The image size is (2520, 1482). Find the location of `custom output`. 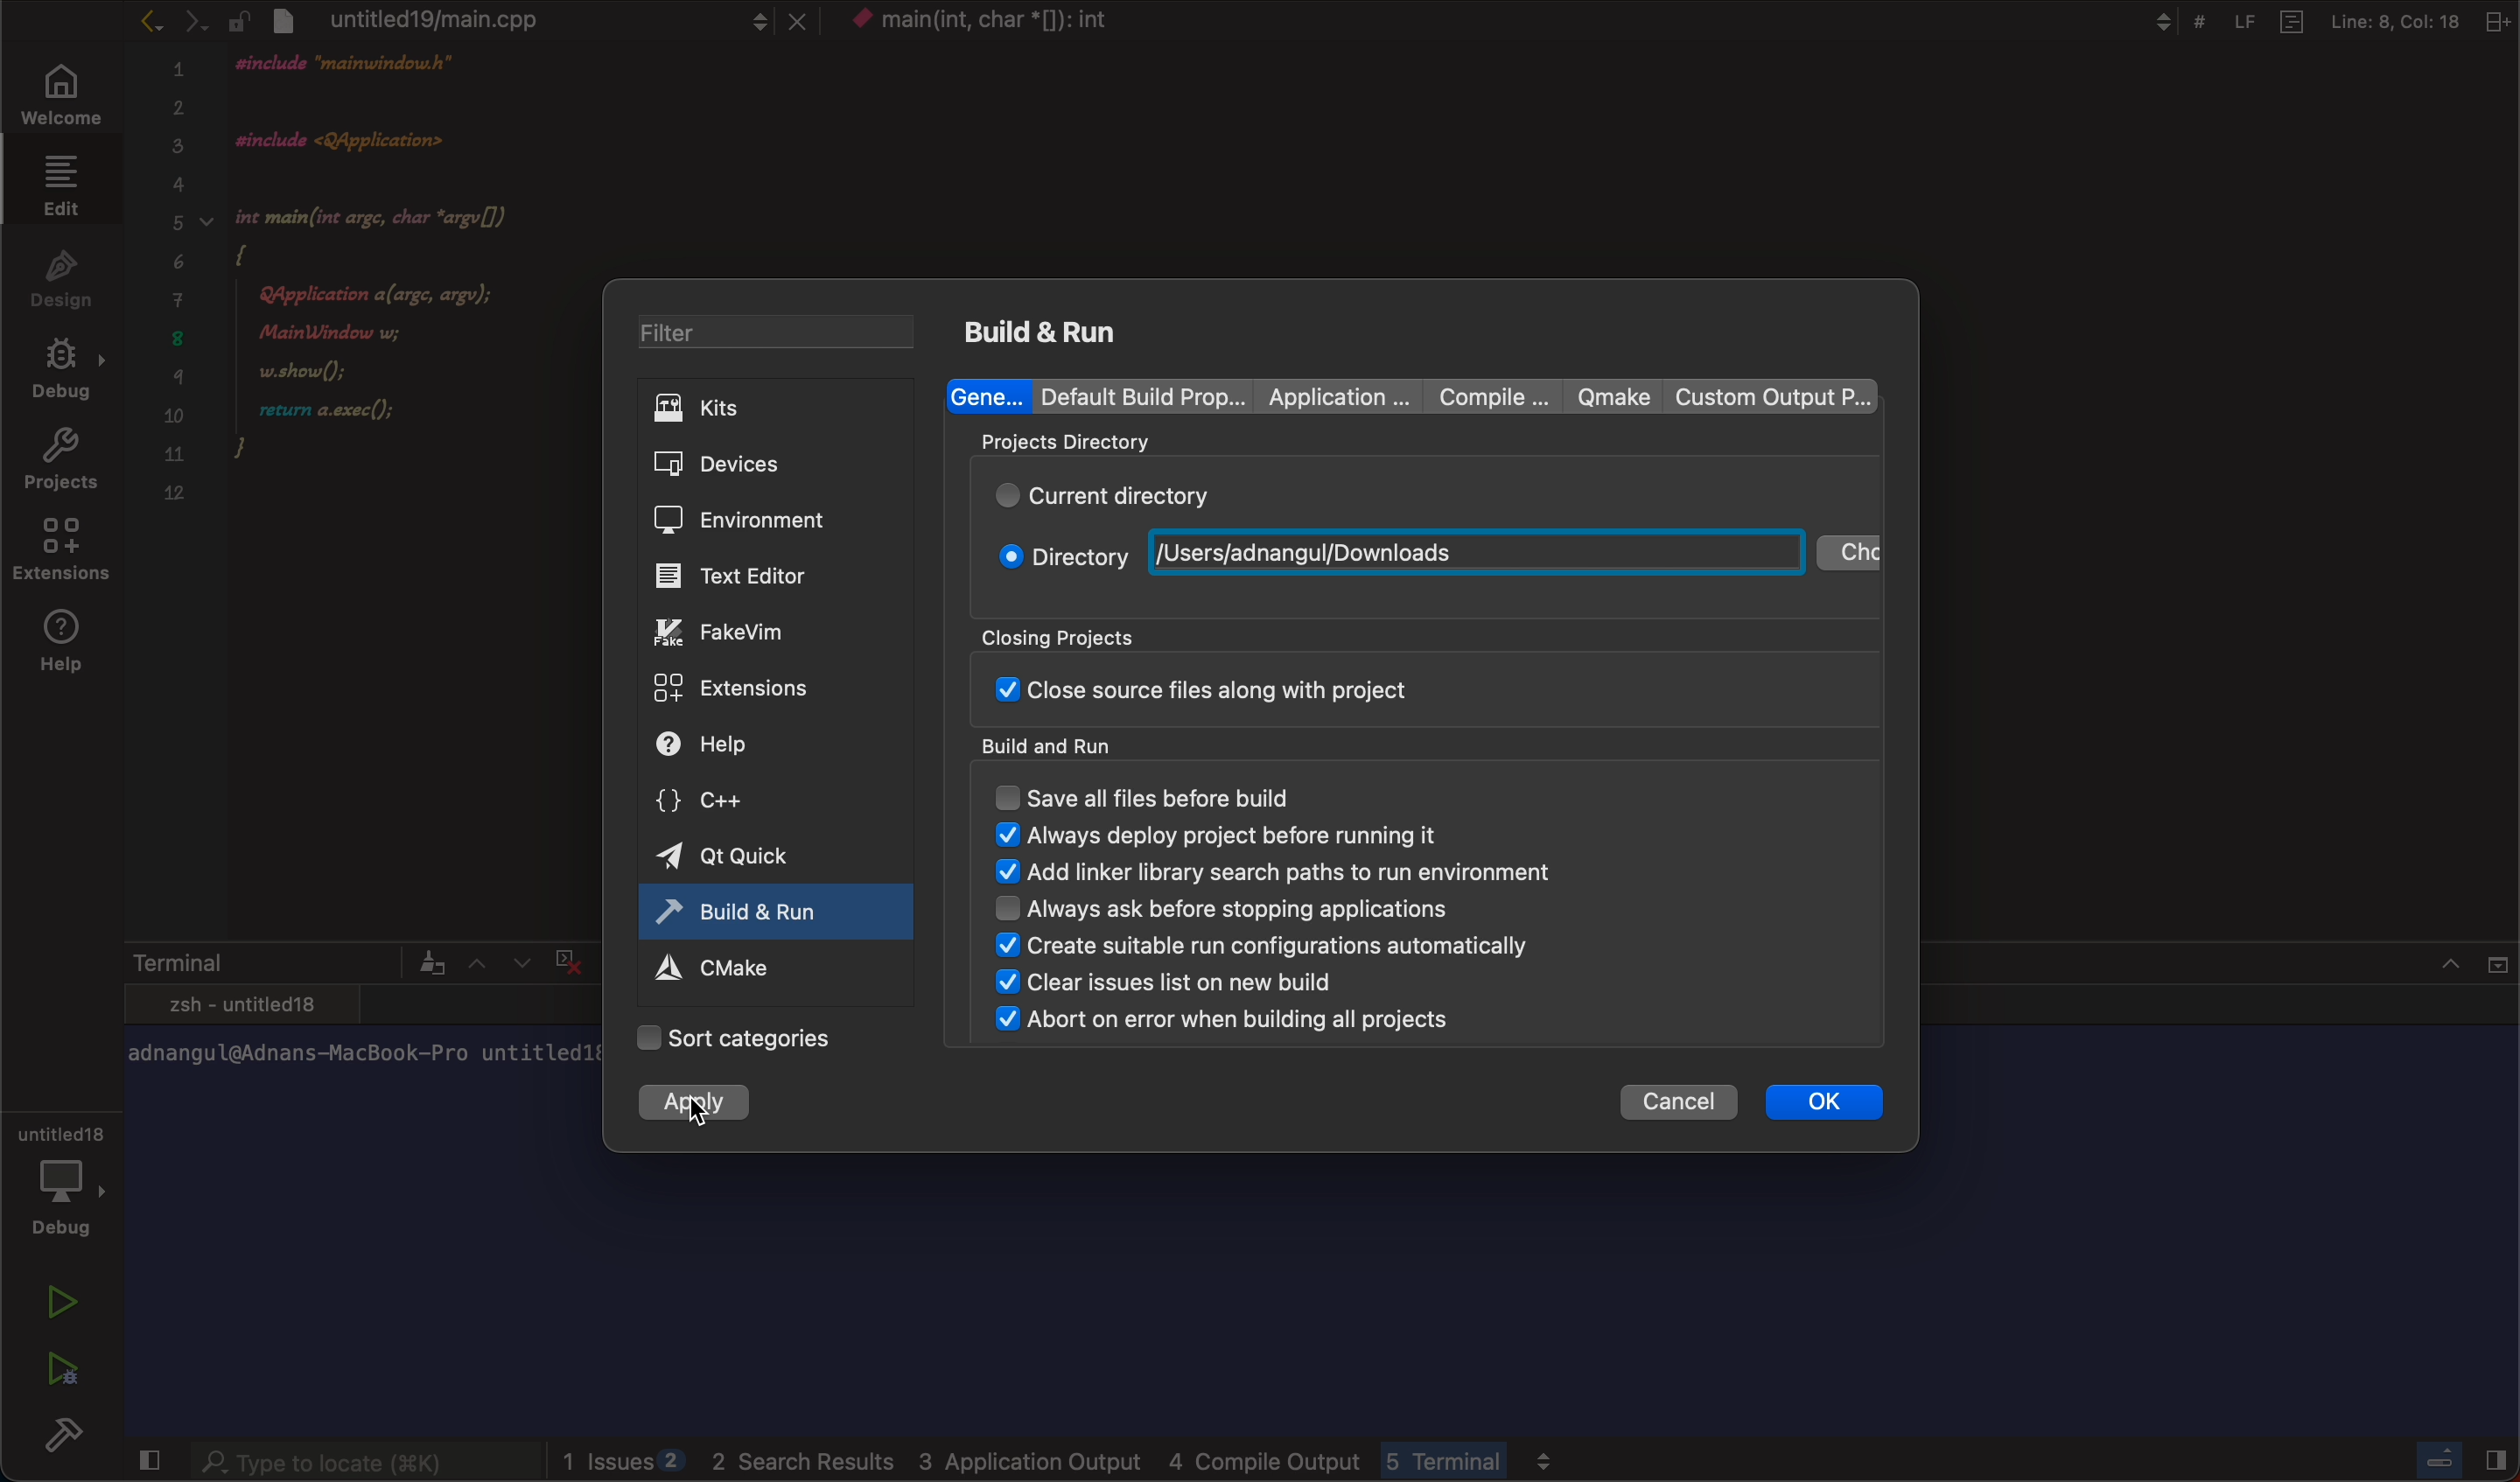

custom output is located at coordinates (1771, 397).